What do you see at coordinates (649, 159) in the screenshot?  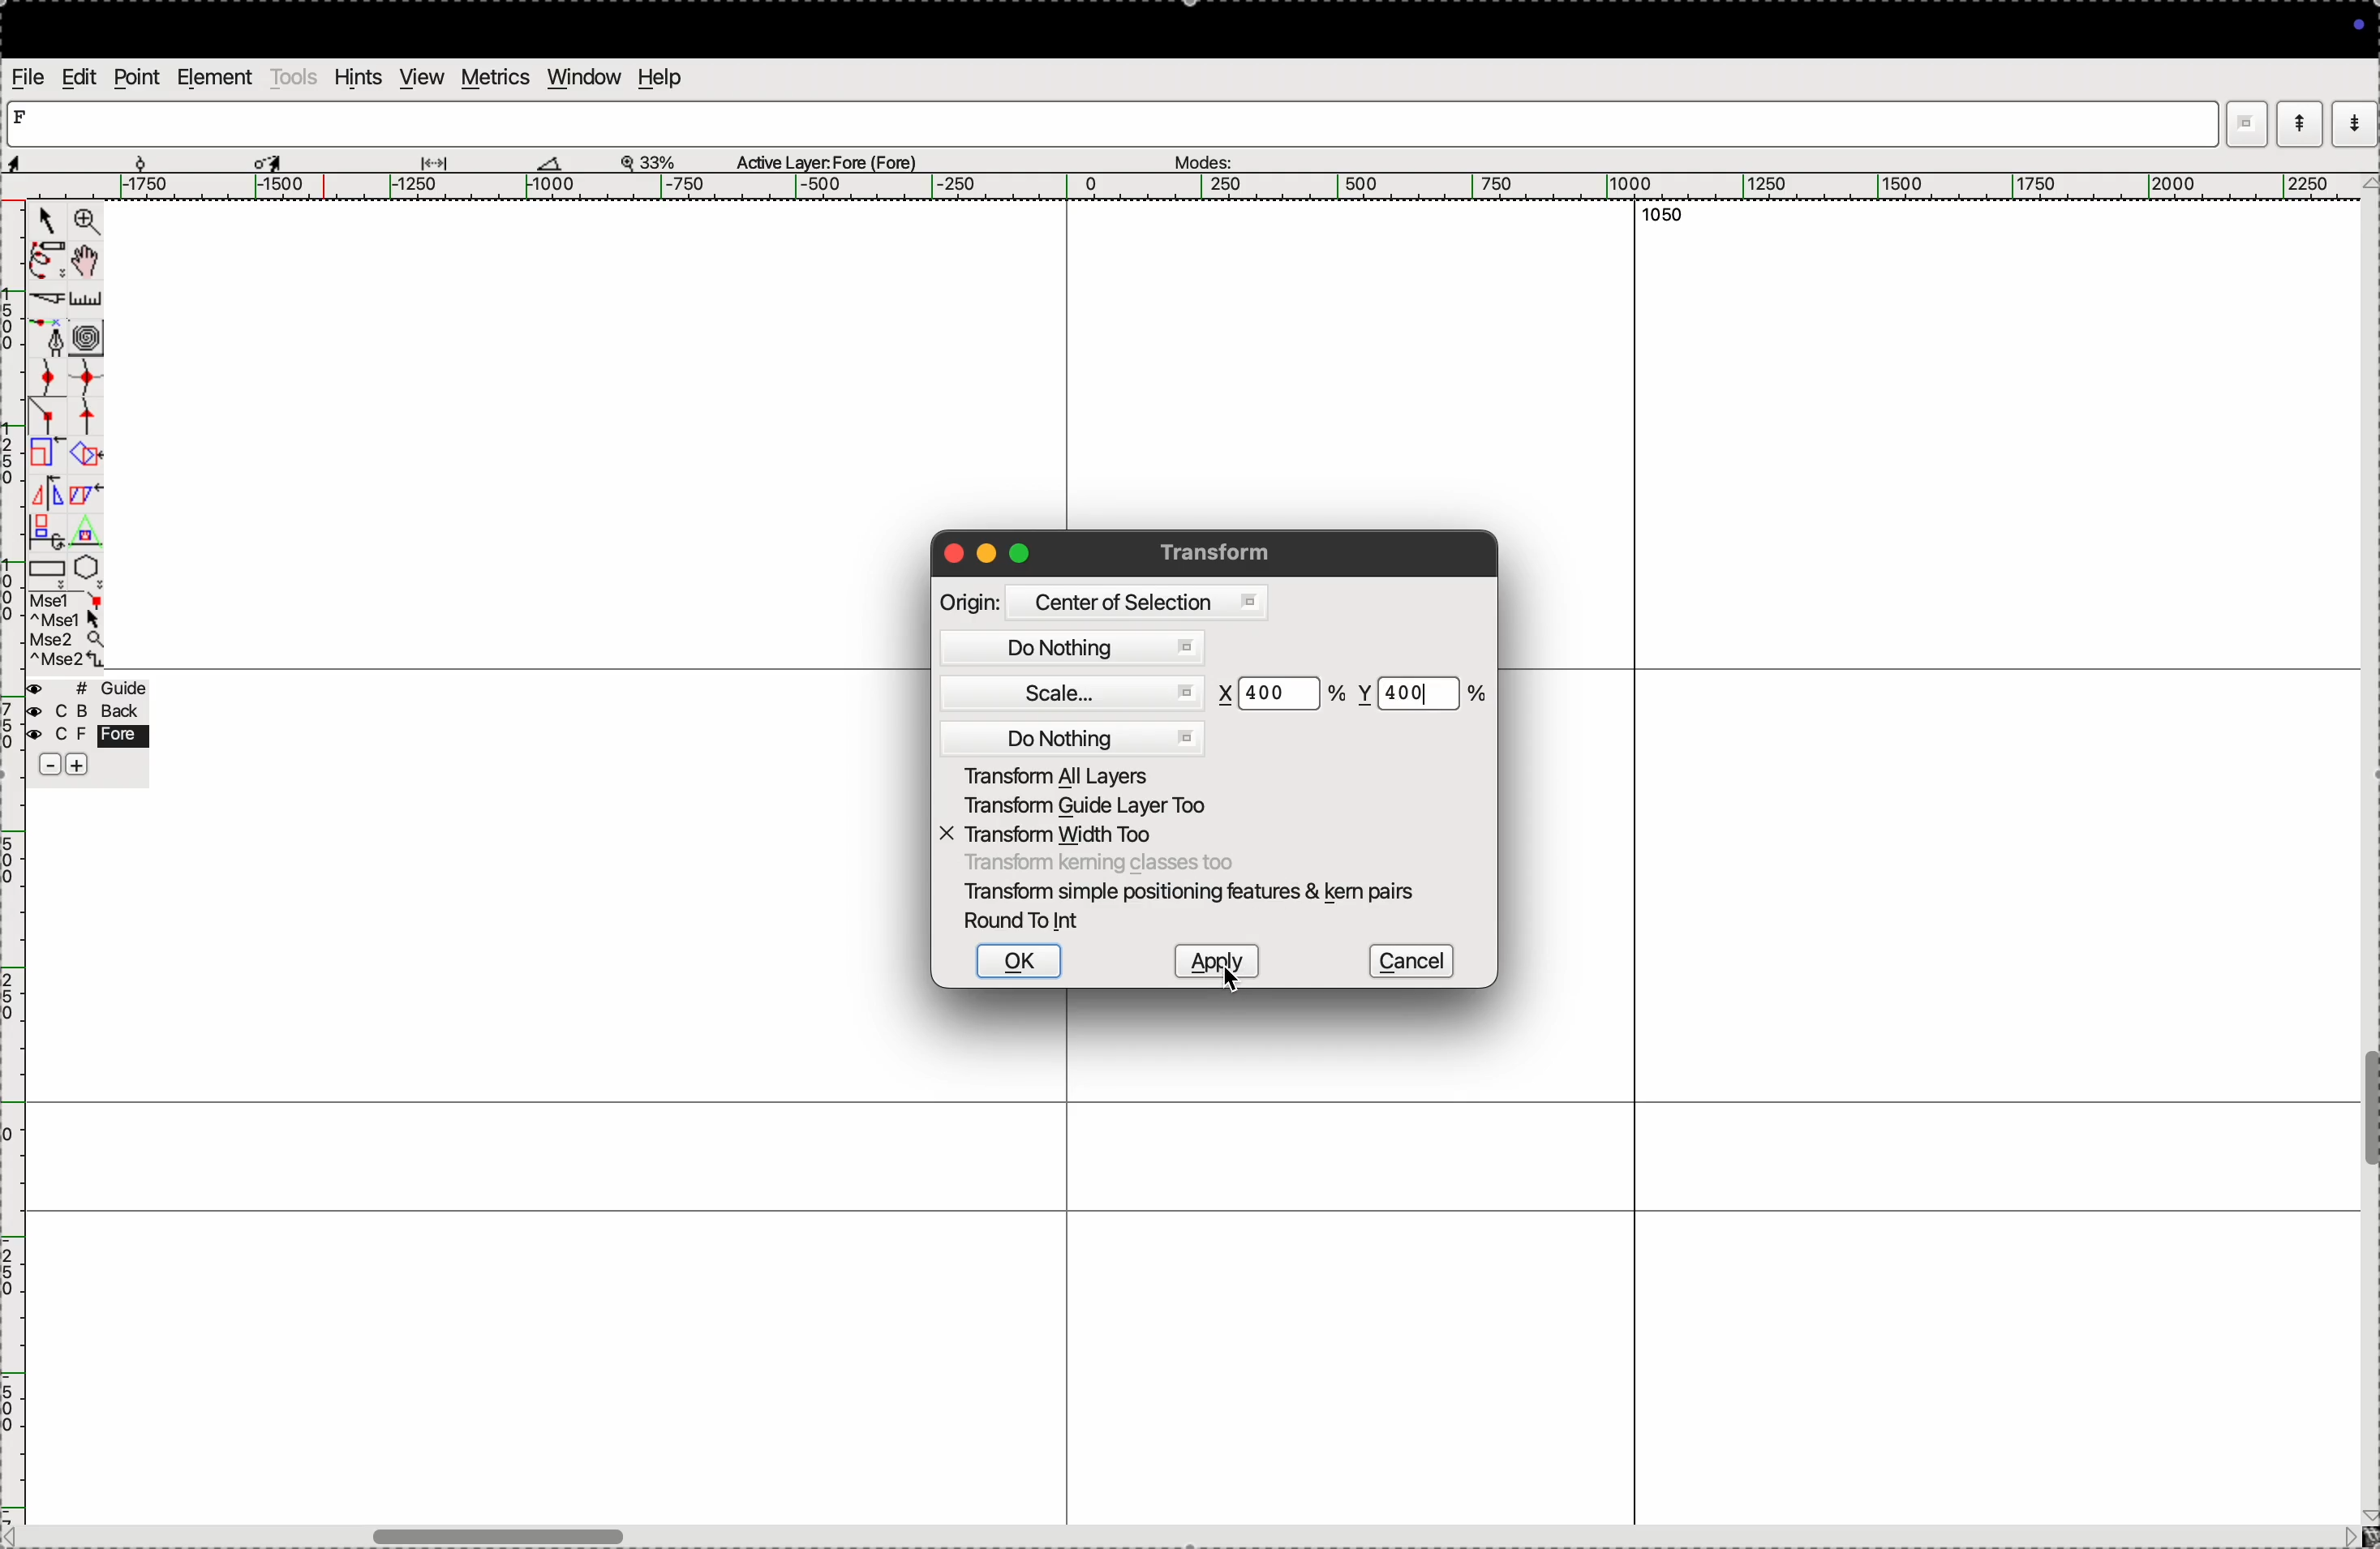 I see `zoom perecent` at bounding box center [649, 159].